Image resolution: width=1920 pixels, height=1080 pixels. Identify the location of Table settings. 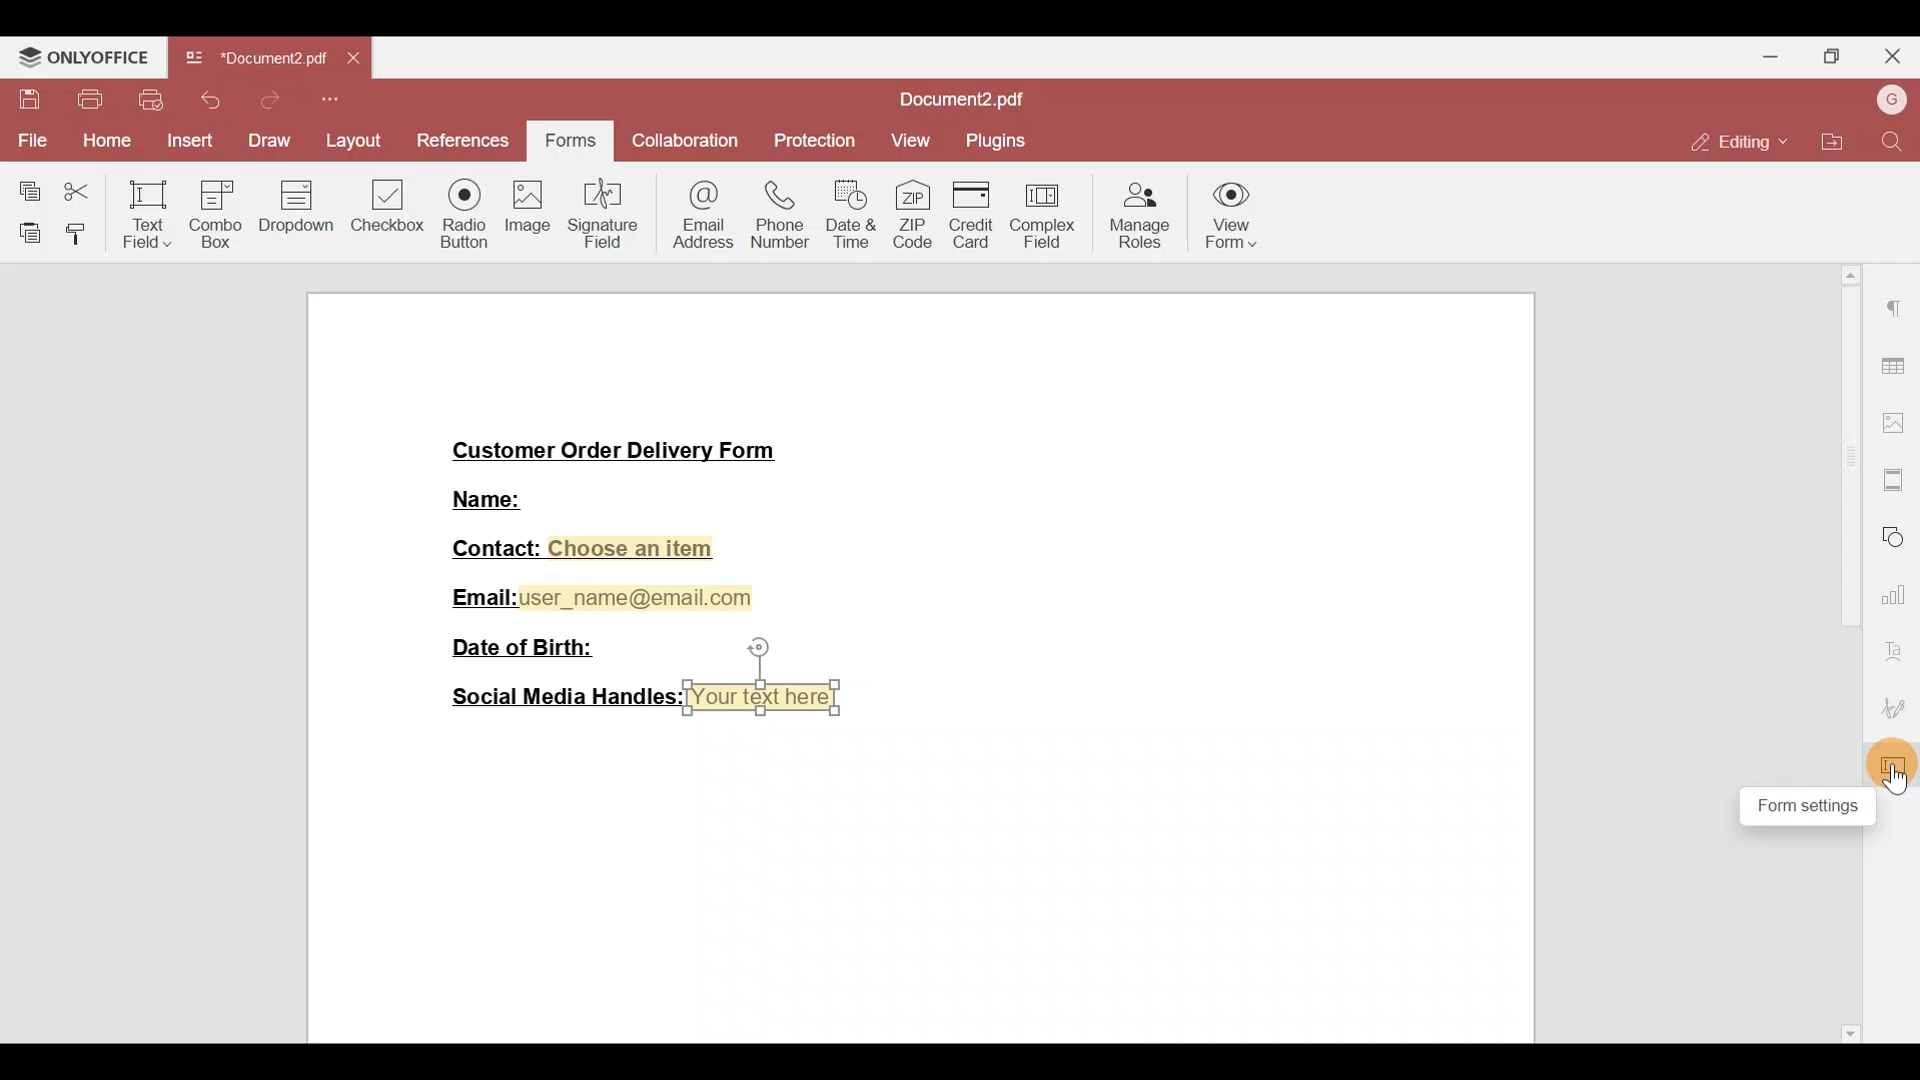
(1896, 363).